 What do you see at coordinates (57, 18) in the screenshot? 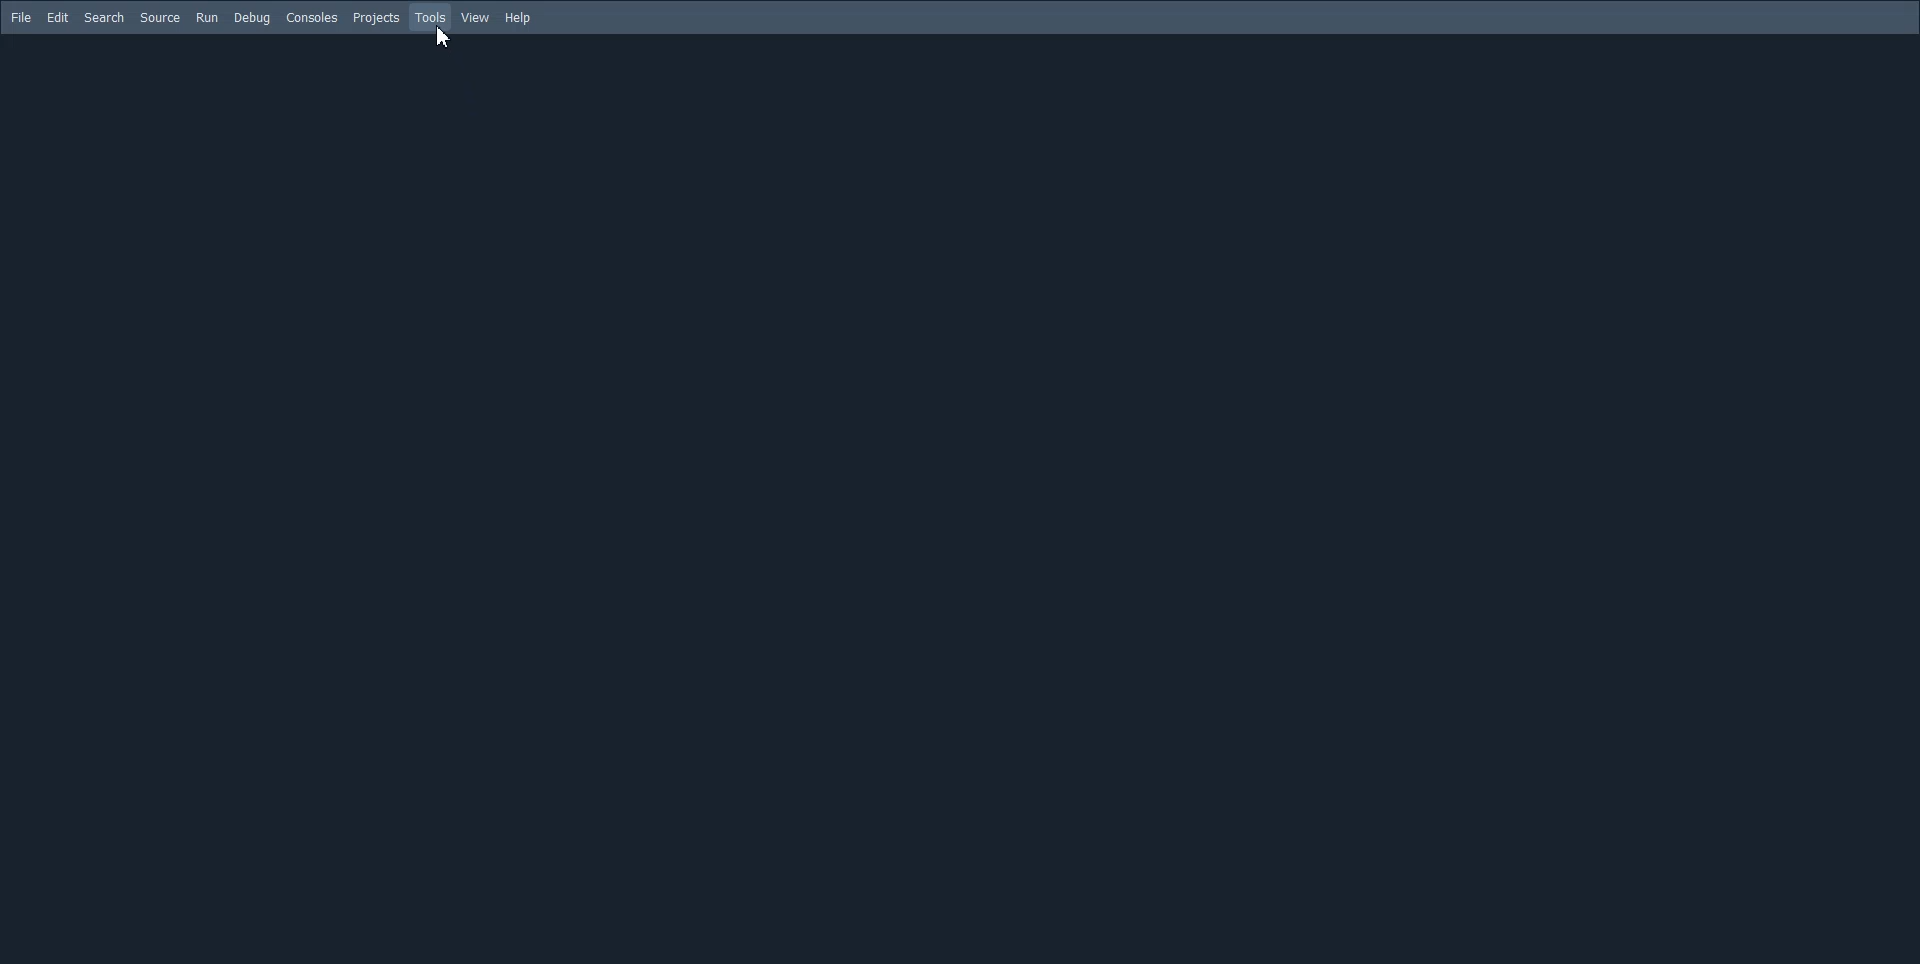
I see `Edit` at bounding box center [57, 18].